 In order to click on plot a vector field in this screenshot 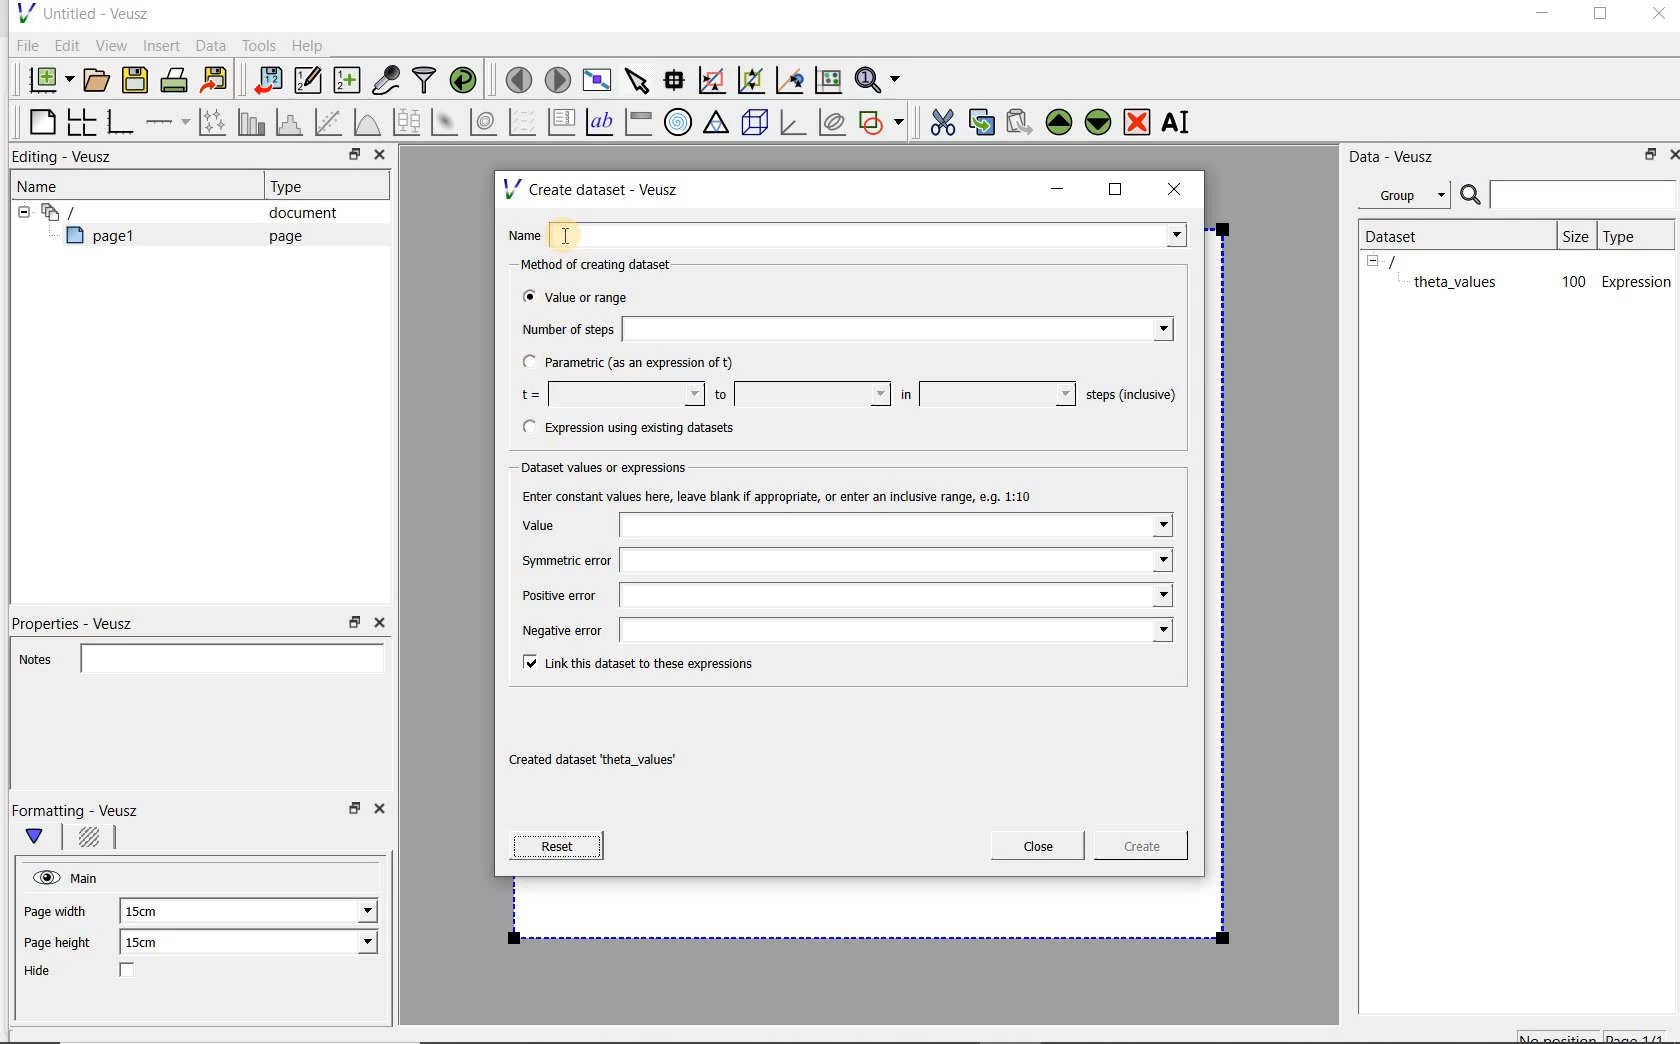, I will do `click(523, 120)`.